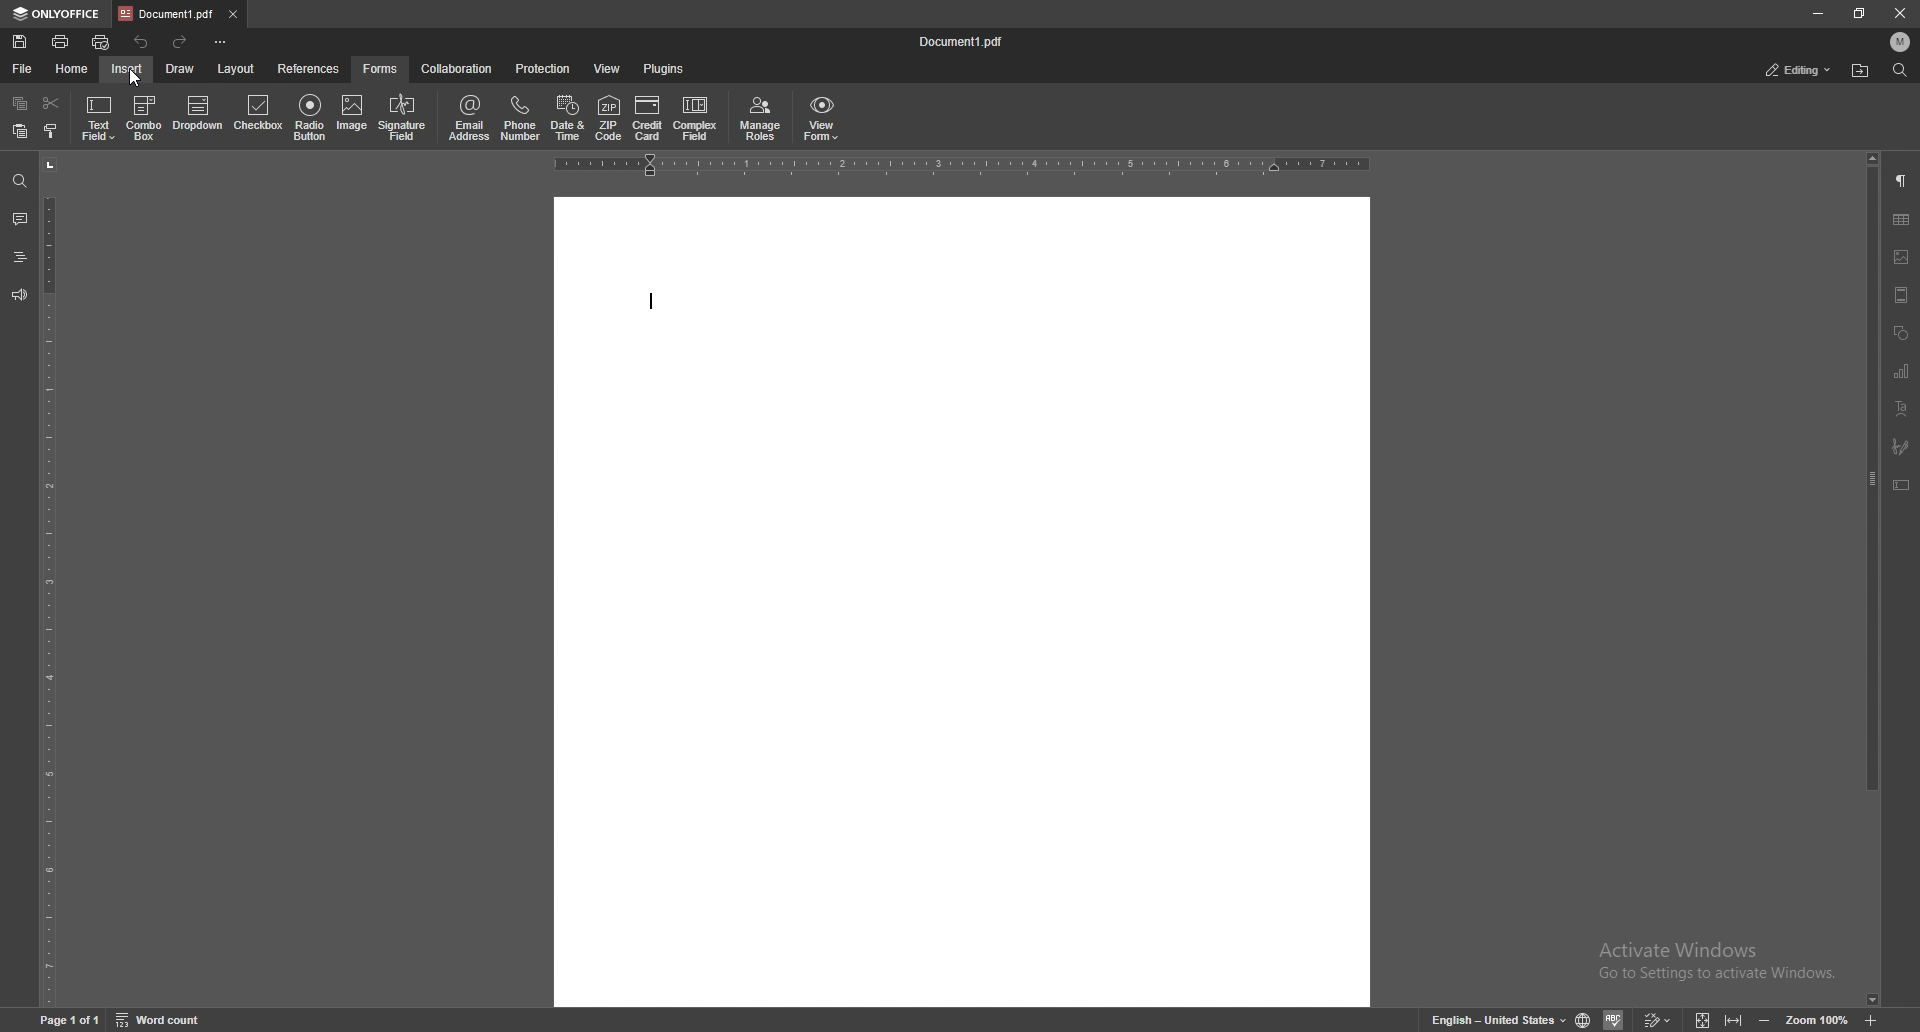 The height and width of the screenshot is (1032, 1920). What do you see at coordinates (19, 179) in the screenshot?
I see `find` at bounding box center [19, 179].